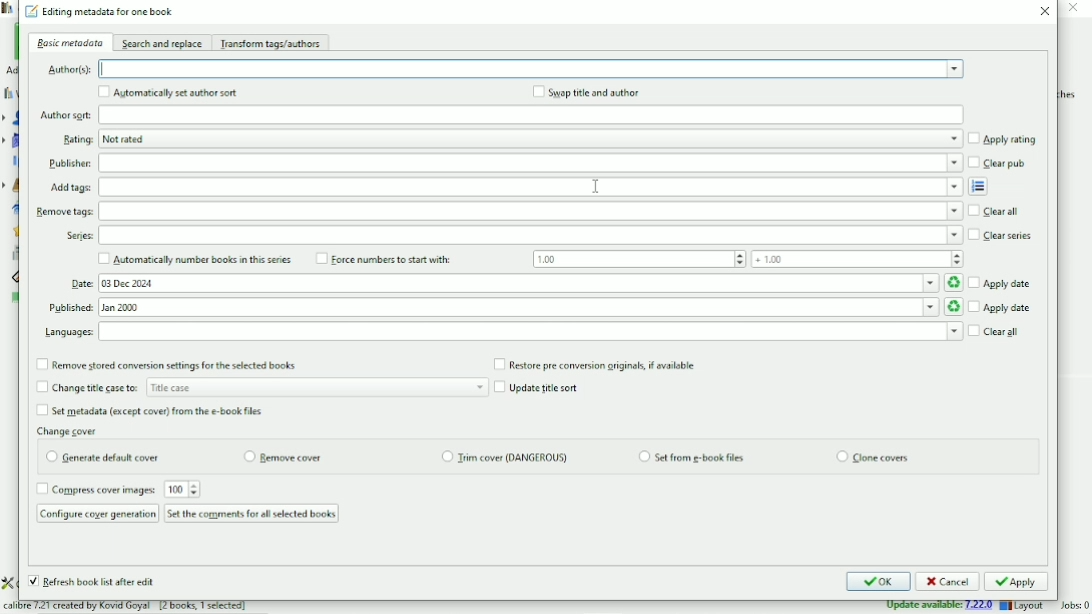 Image resolution: width=1092 pixels, height=614 pixels. I want to click on Remove stored conversion settings for the selected books, so click(167, 366).